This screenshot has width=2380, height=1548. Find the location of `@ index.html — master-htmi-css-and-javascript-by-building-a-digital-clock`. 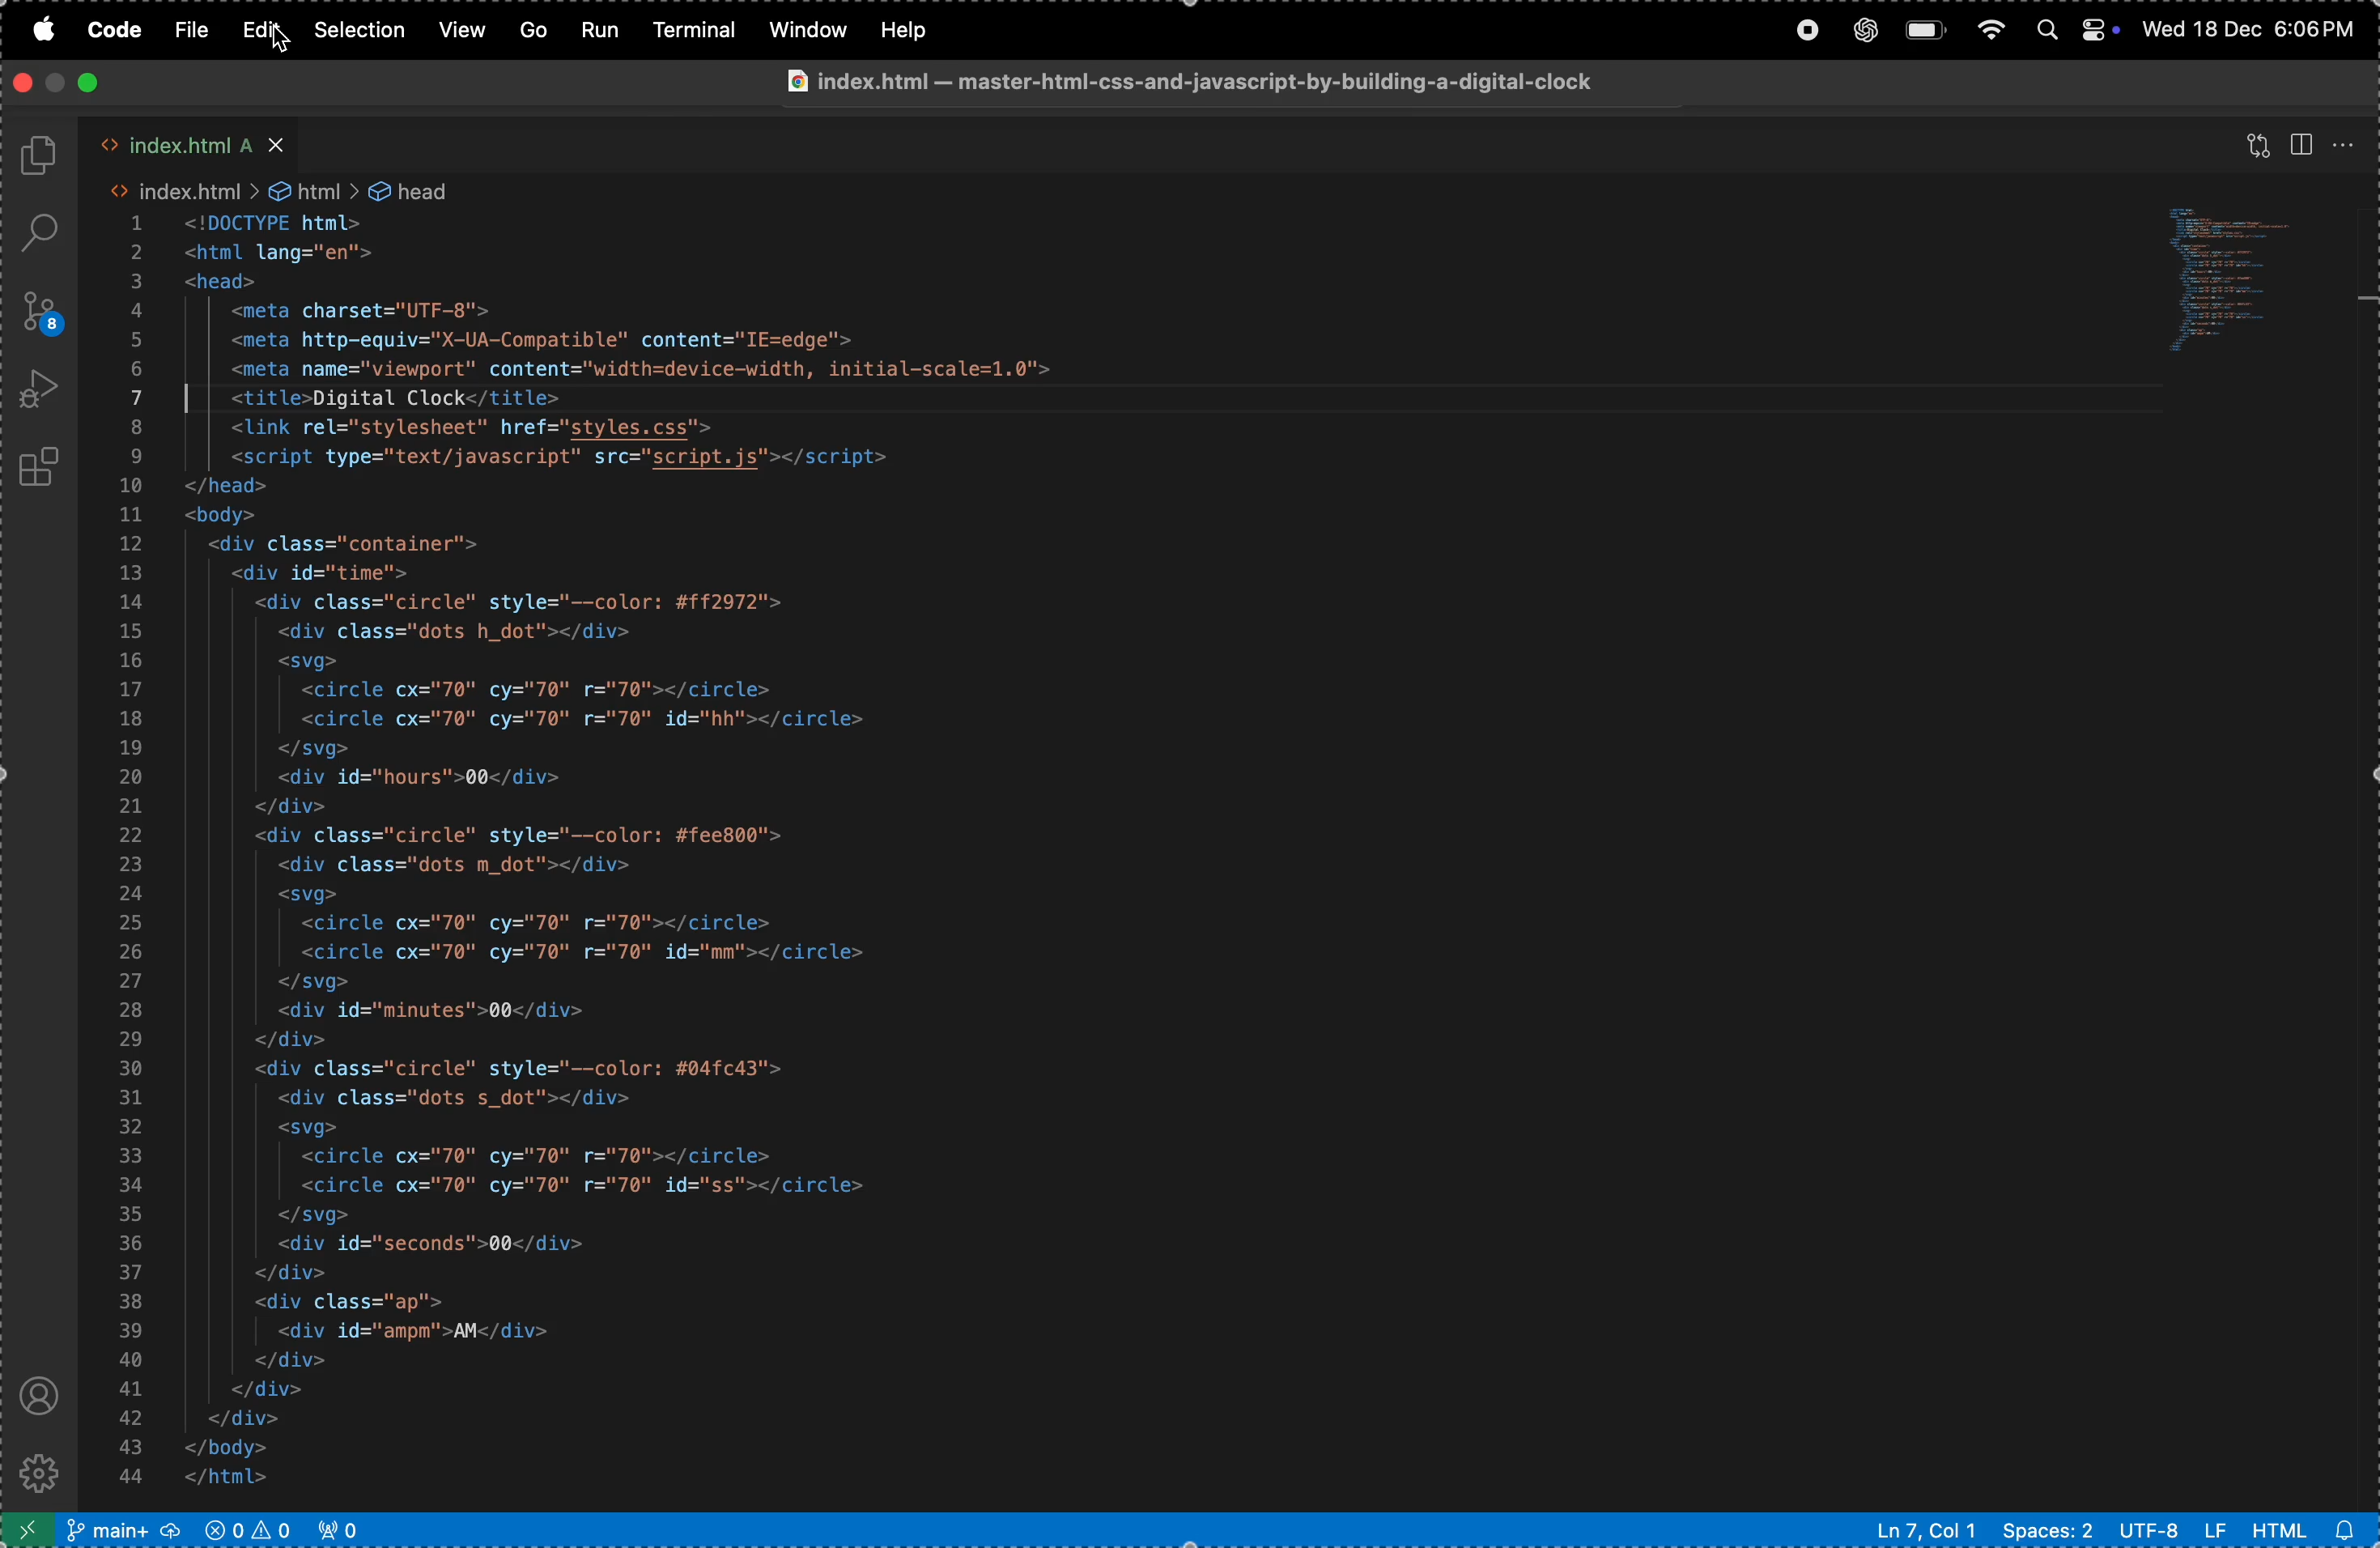

@ index.html — master-htmi-css-and-javascript-by-building-a-digital-clock is located at coordinates (1187, 80).